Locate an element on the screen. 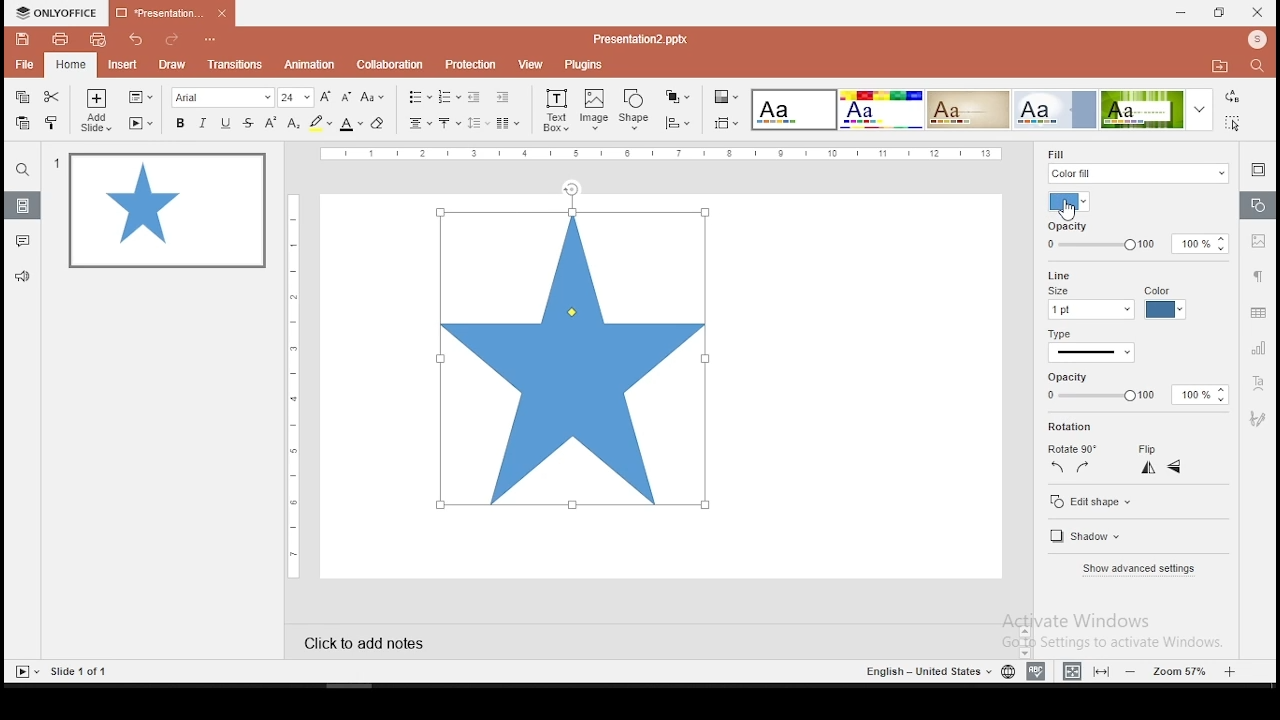 This screenshot has height=720, width=1280. file is located at coordinates (26, 64).